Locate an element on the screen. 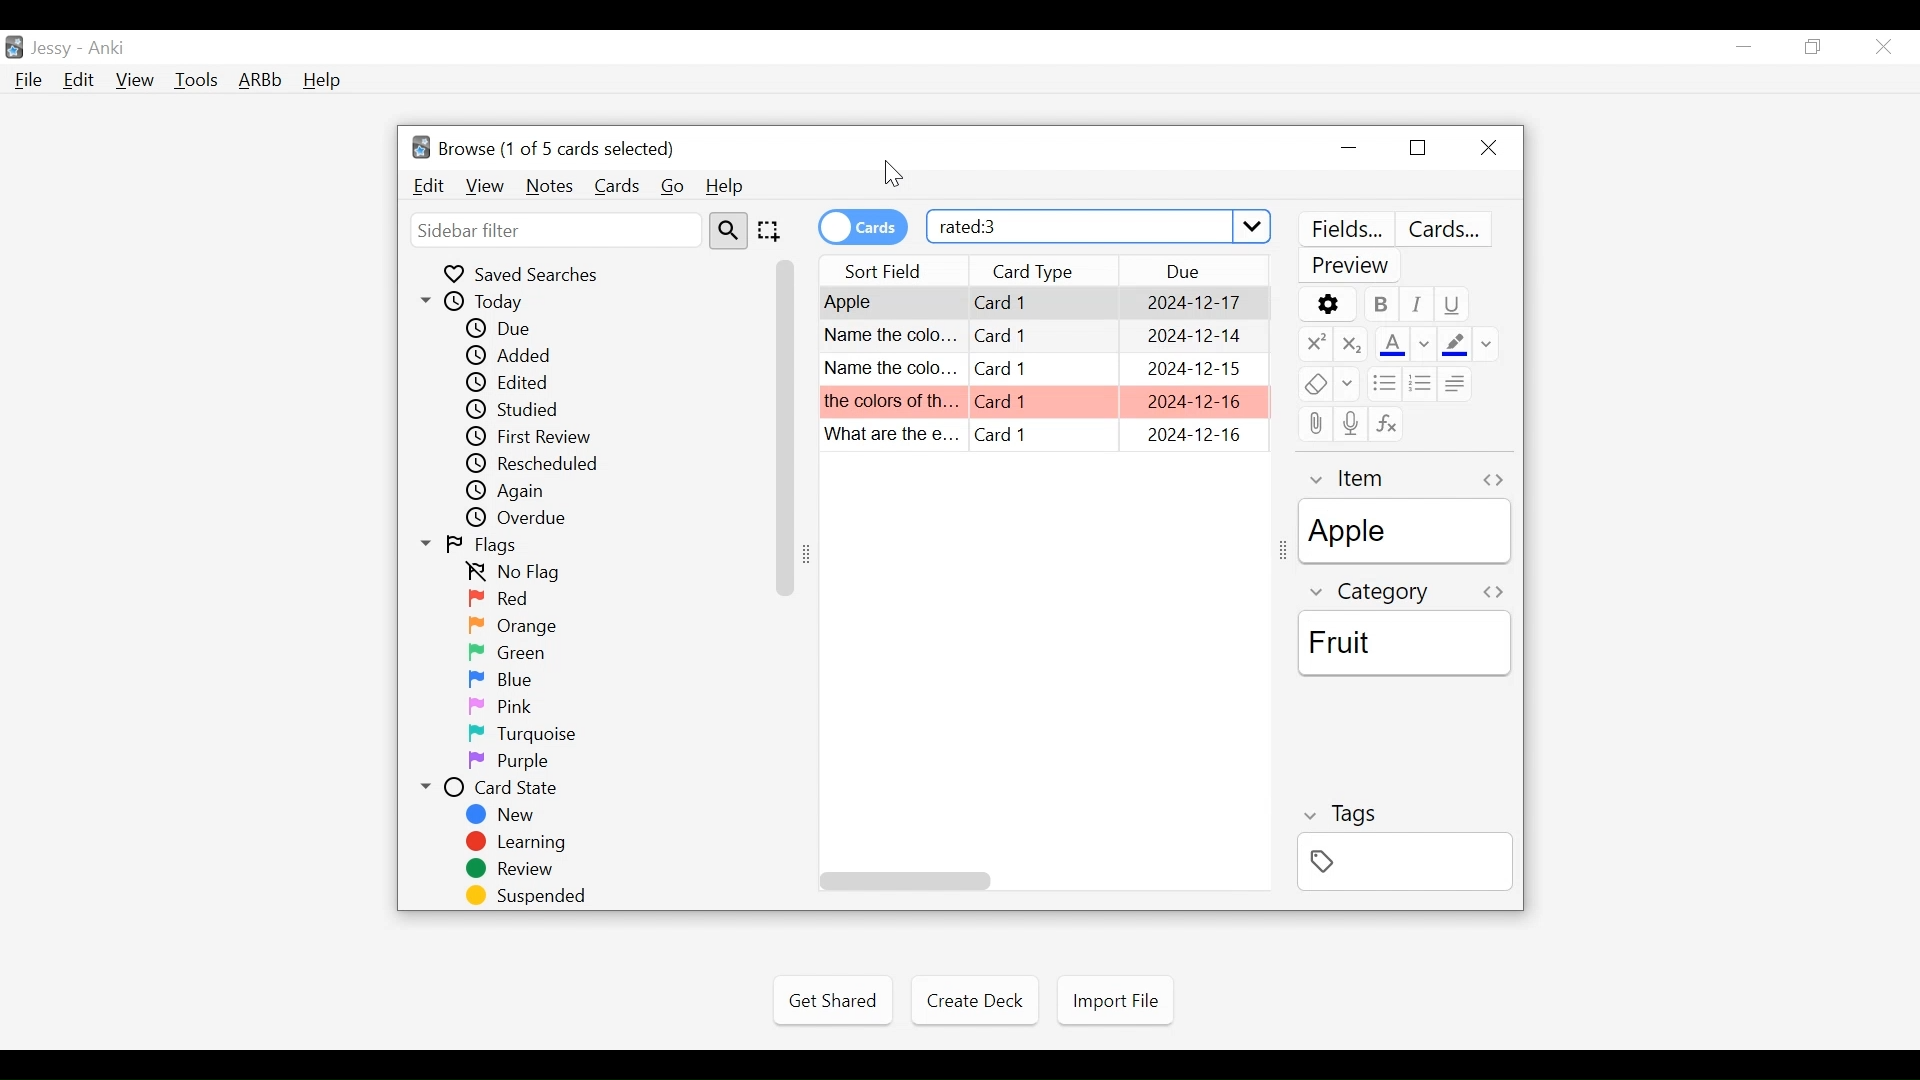 This screenshot has width=1920, height=1080. Sidebar Filter is located at coordinates (557, 231).